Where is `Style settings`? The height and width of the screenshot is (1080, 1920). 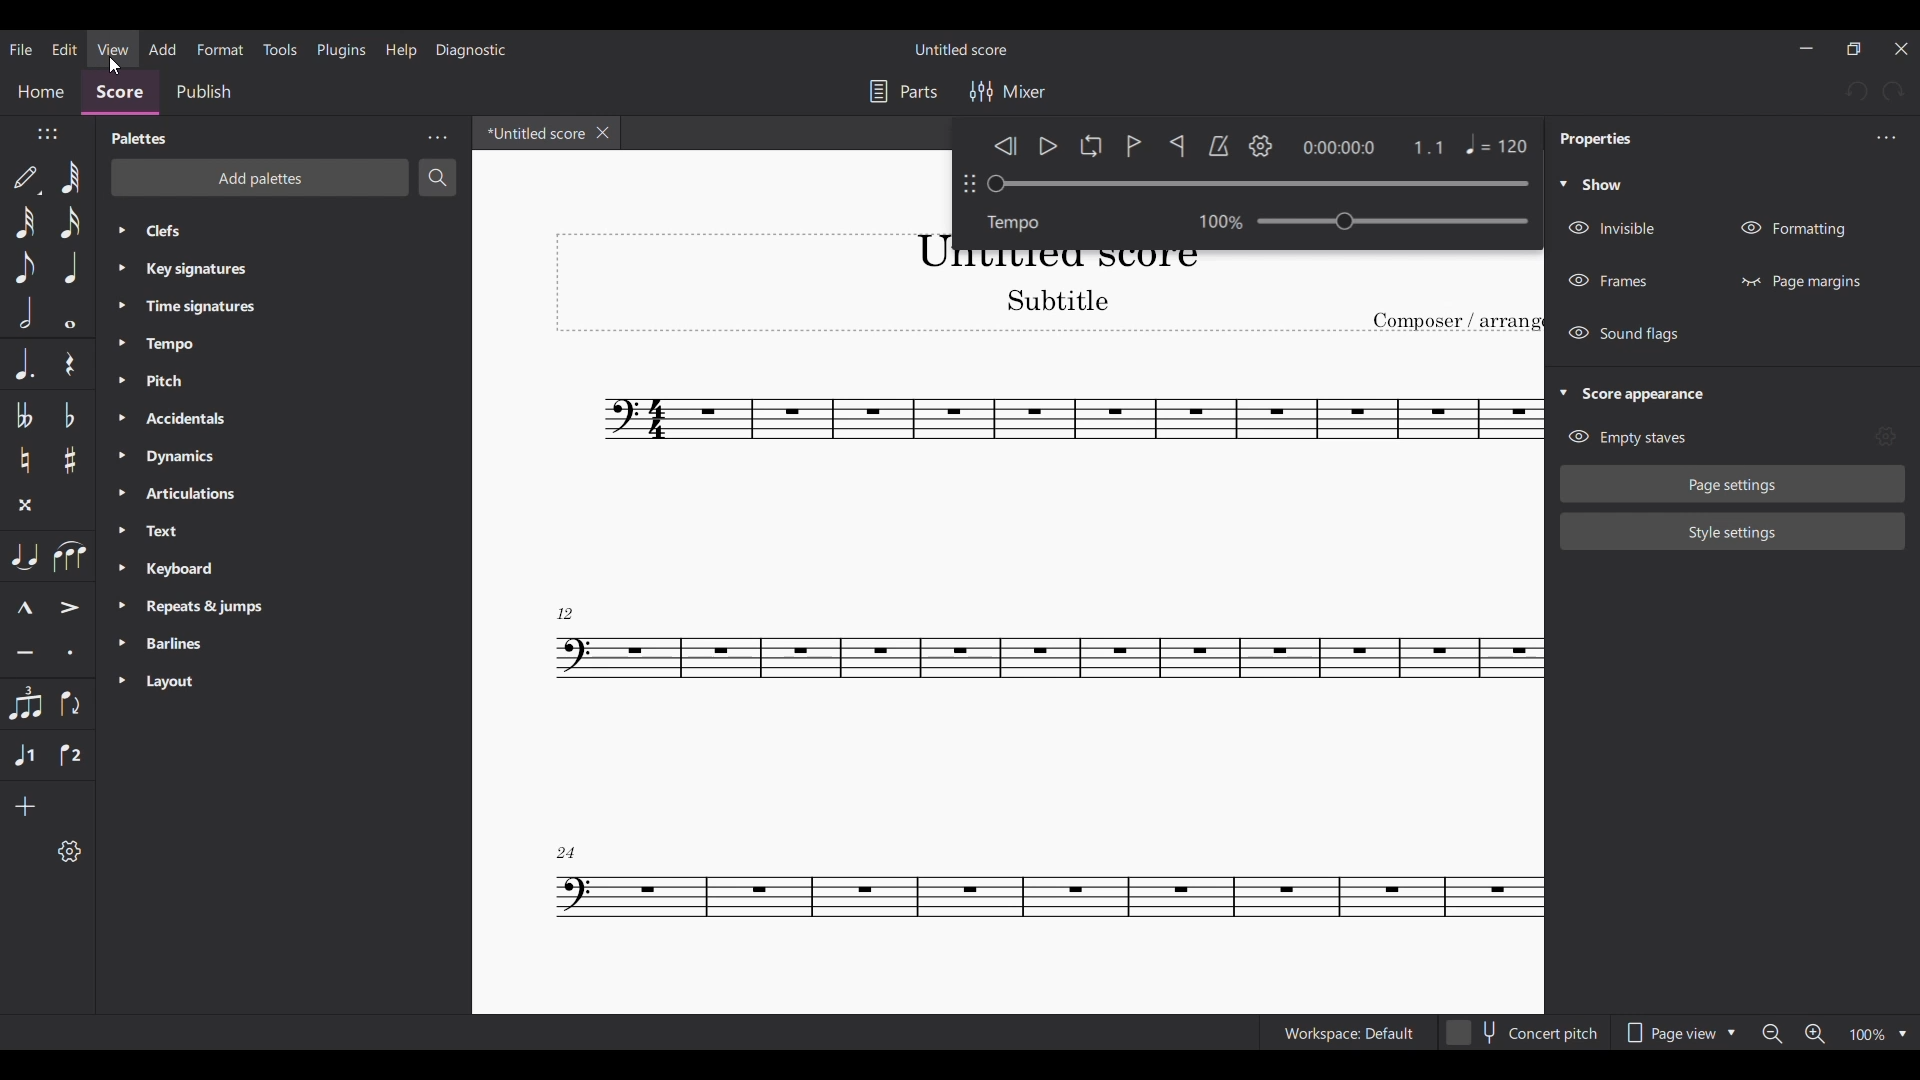
Style settings is located at coordinates (1733, 531).